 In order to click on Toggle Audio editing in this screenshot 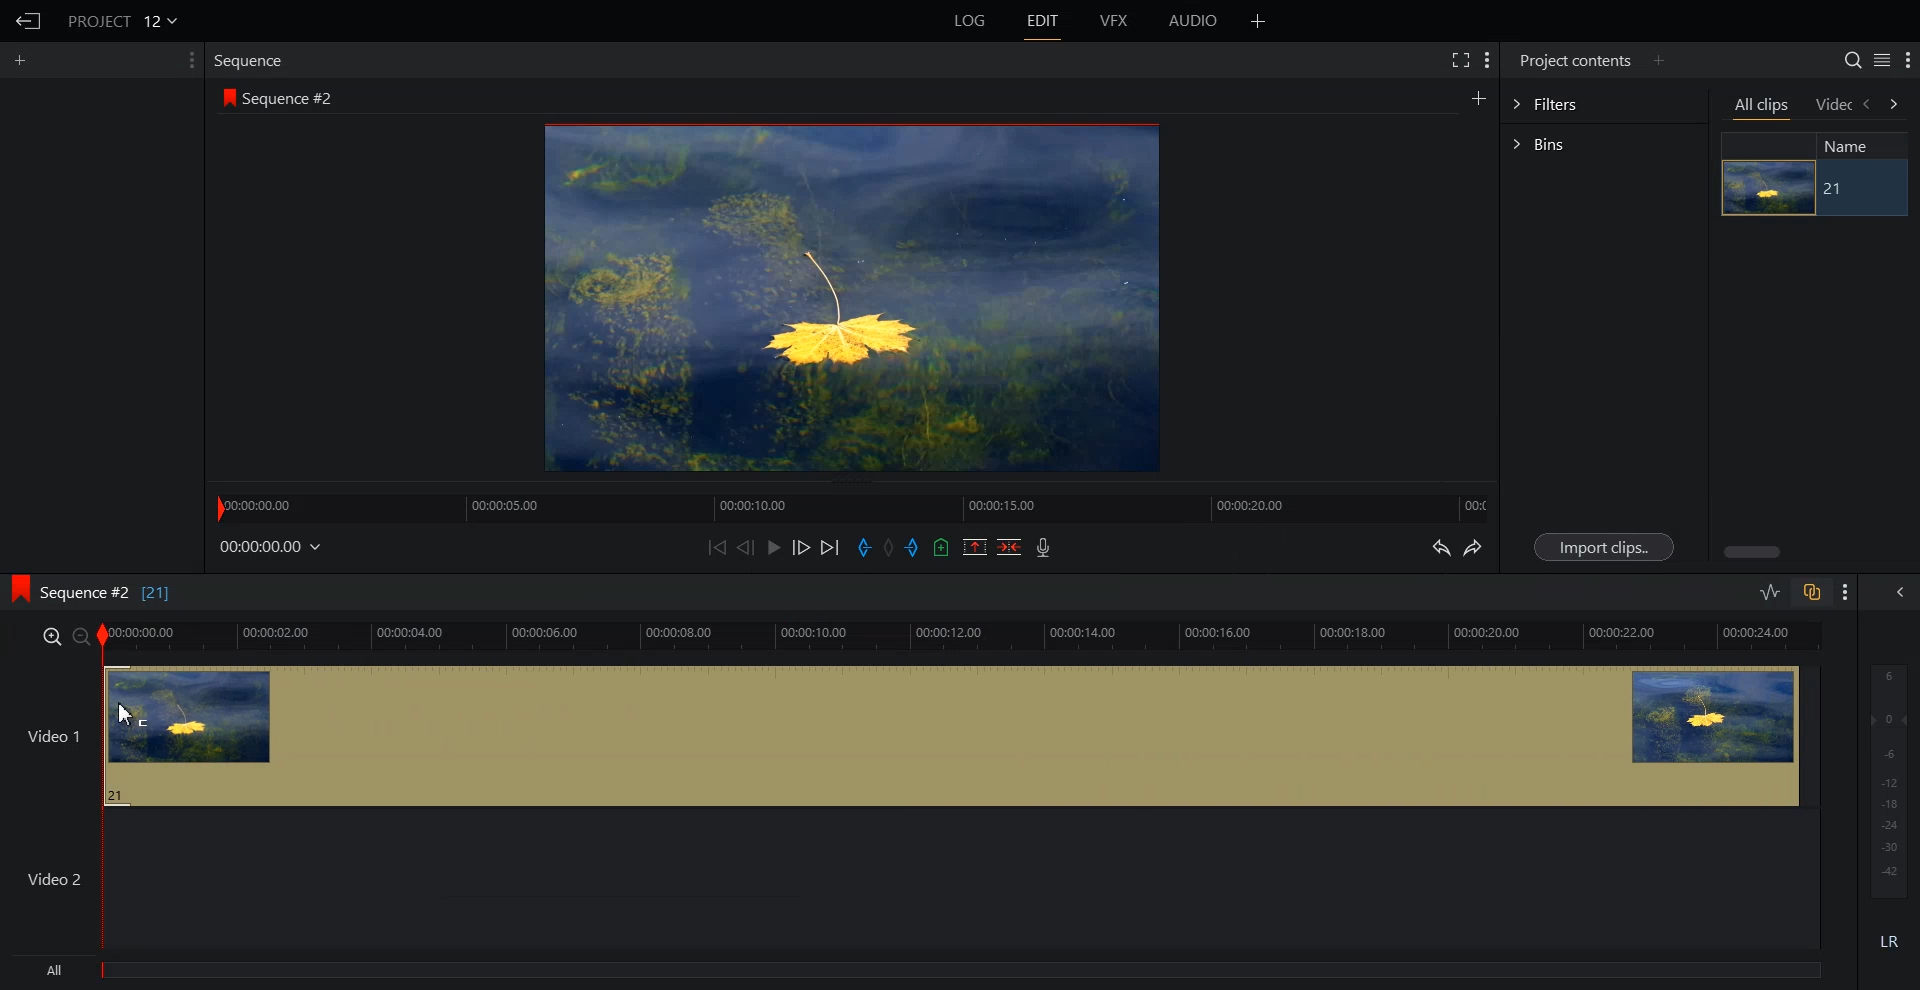, I will do `click(1771, 591)`.